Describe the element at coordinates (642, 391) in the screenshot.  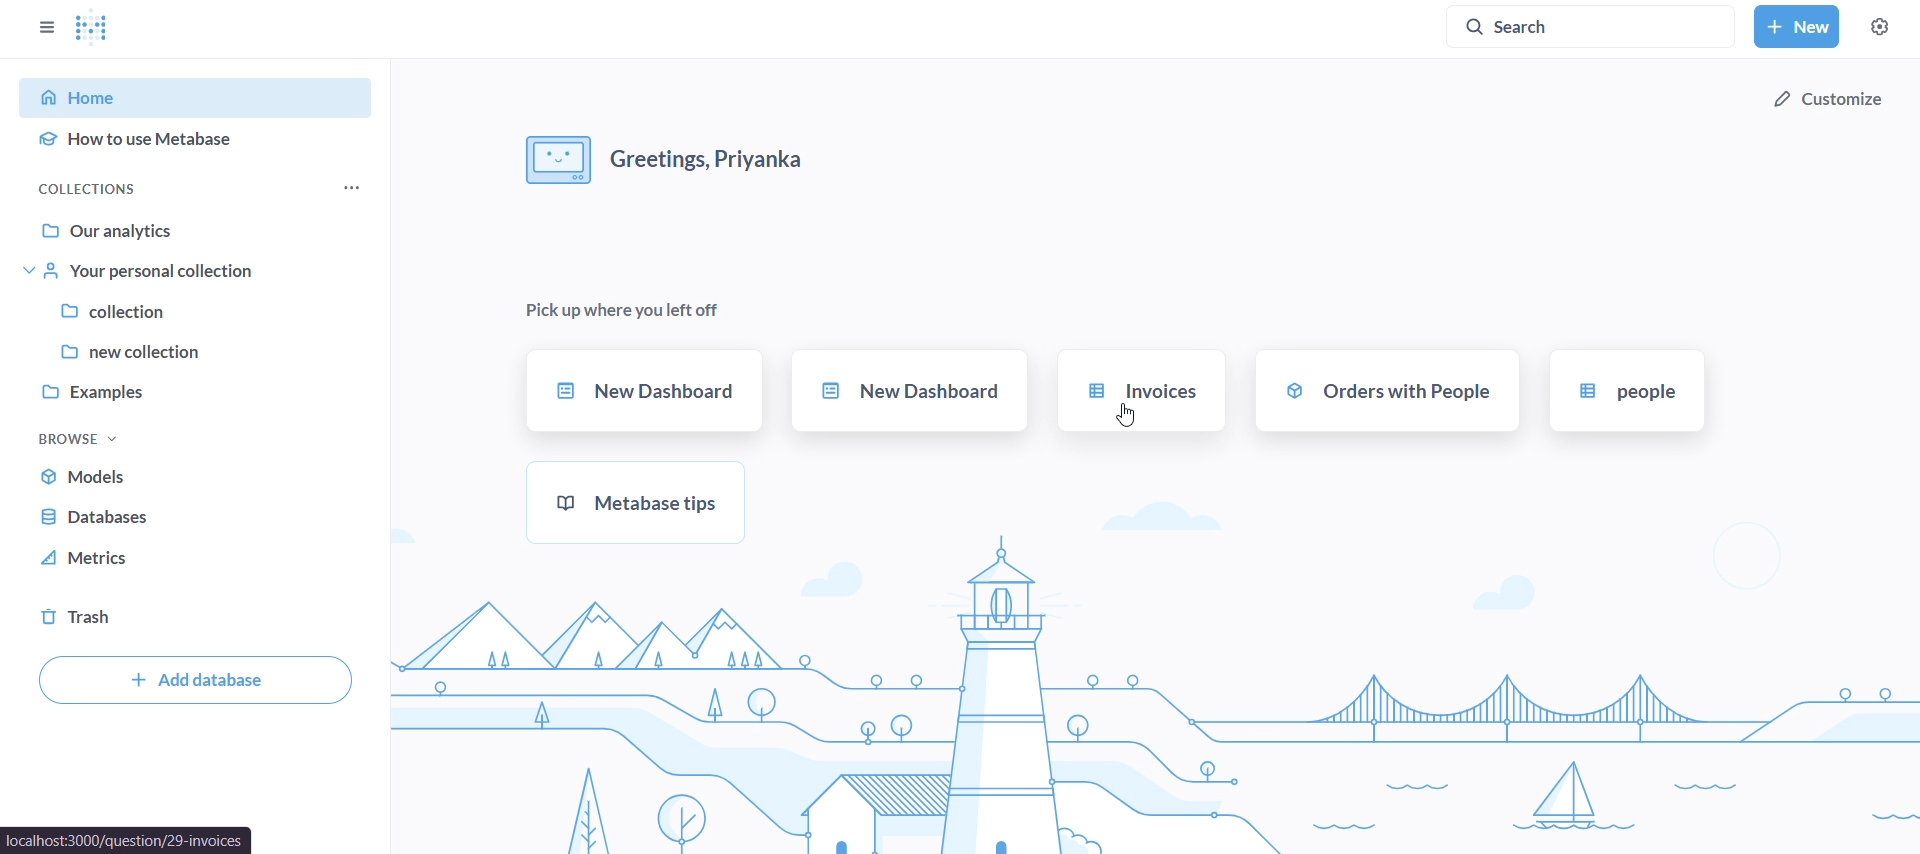
I see `new dashboard` at that location.